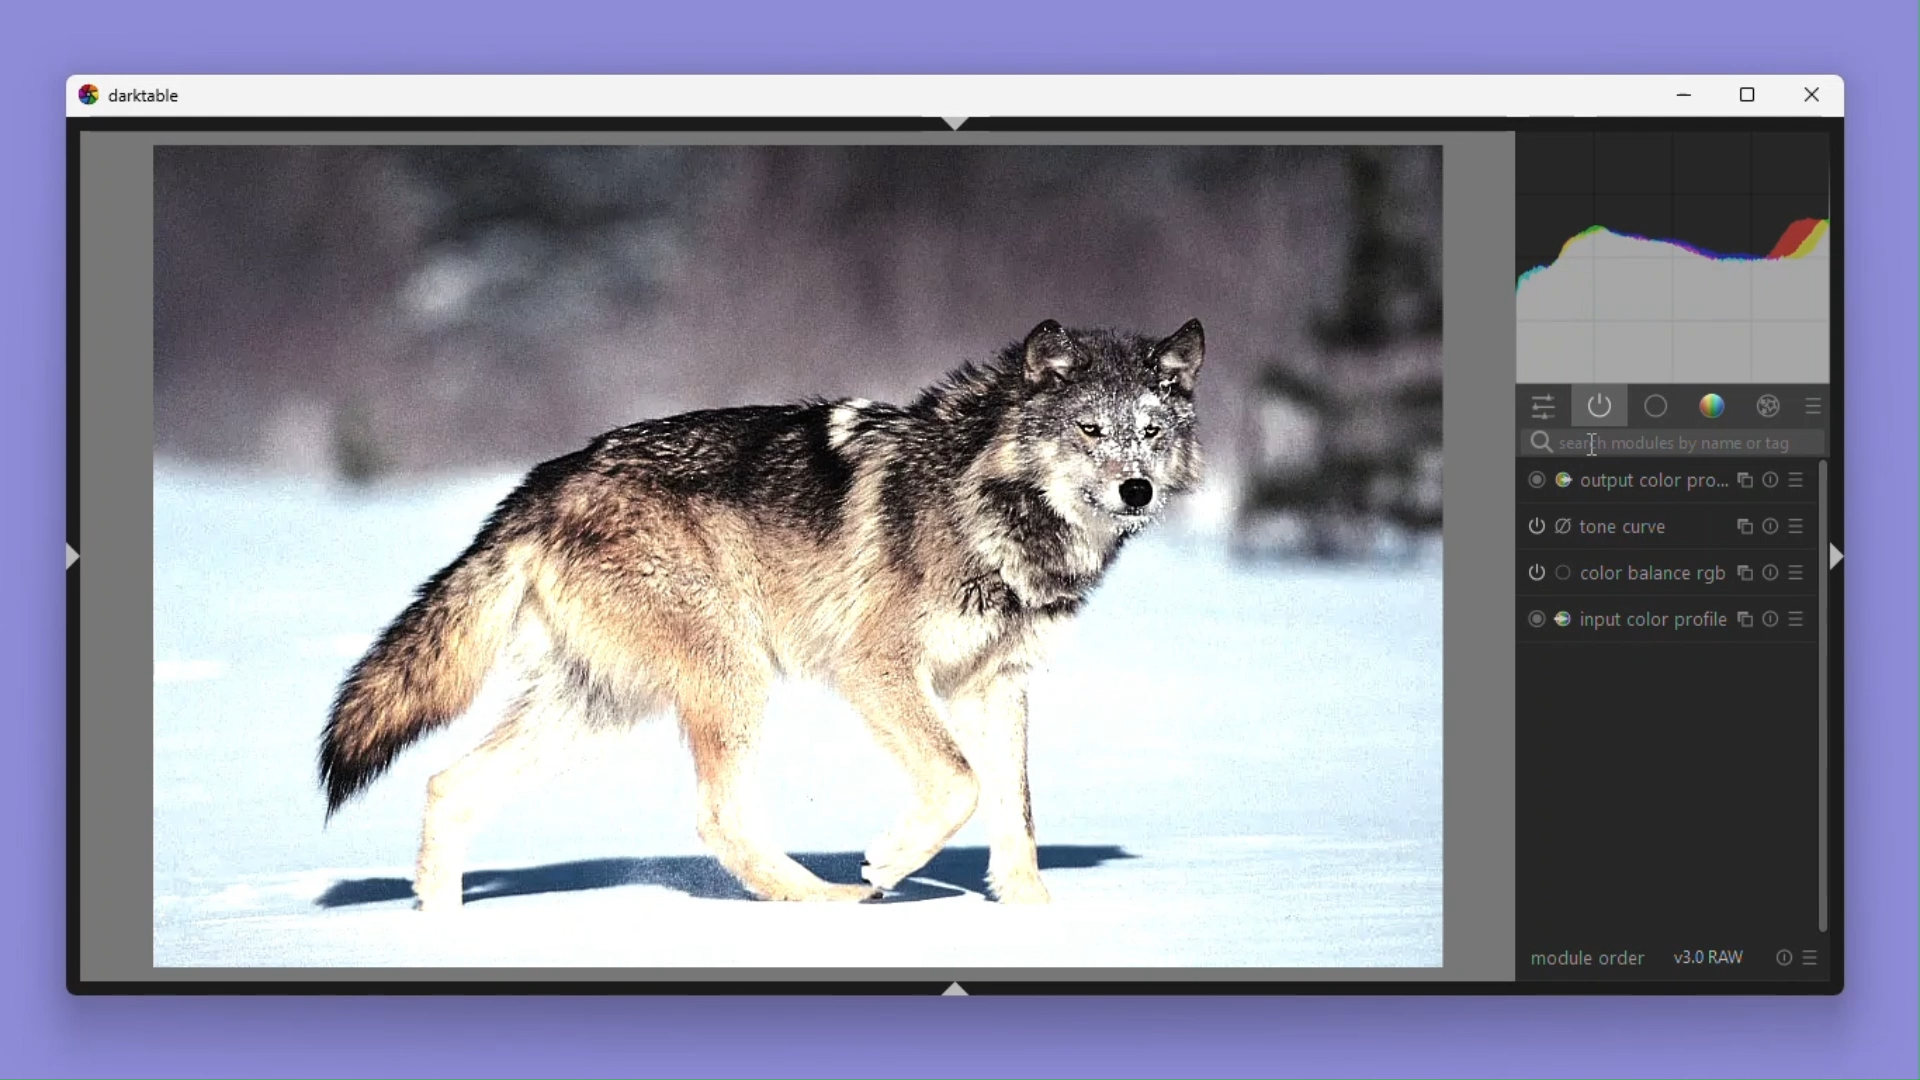  Describe the element at coordinates (86, 94) in the screenshot. I see `logo` at that location.